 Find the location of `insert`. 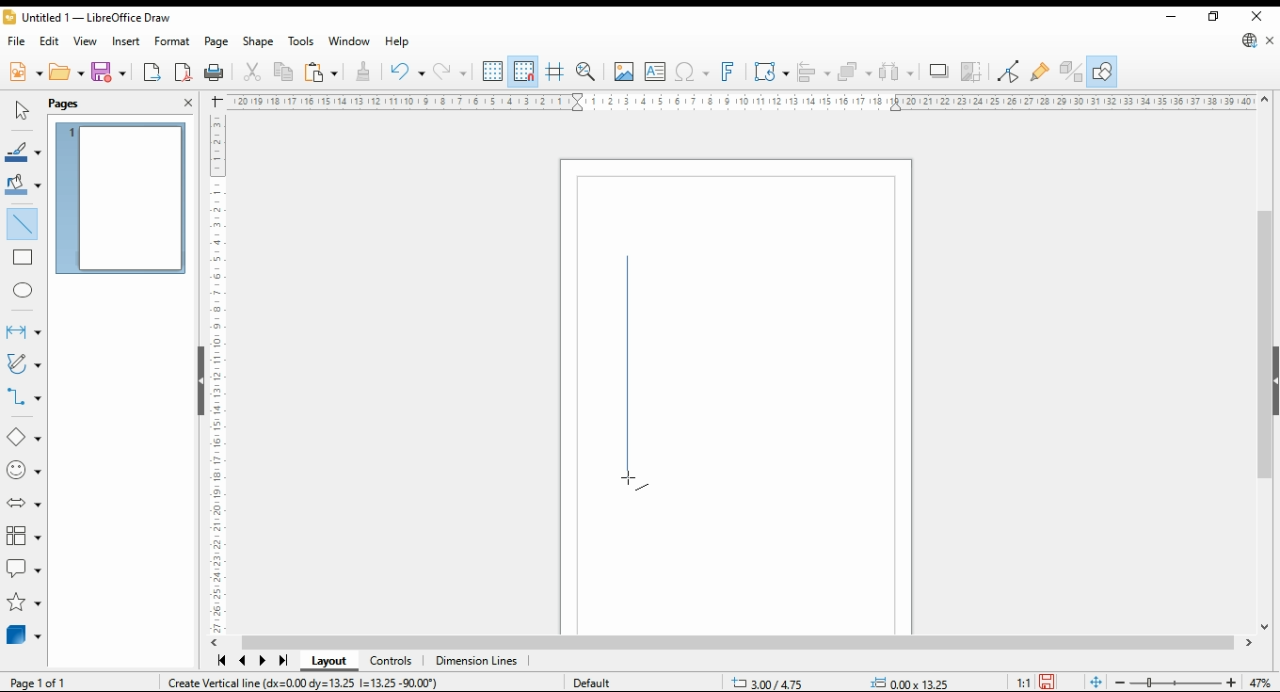

insert is located at coordinates (127, 41).